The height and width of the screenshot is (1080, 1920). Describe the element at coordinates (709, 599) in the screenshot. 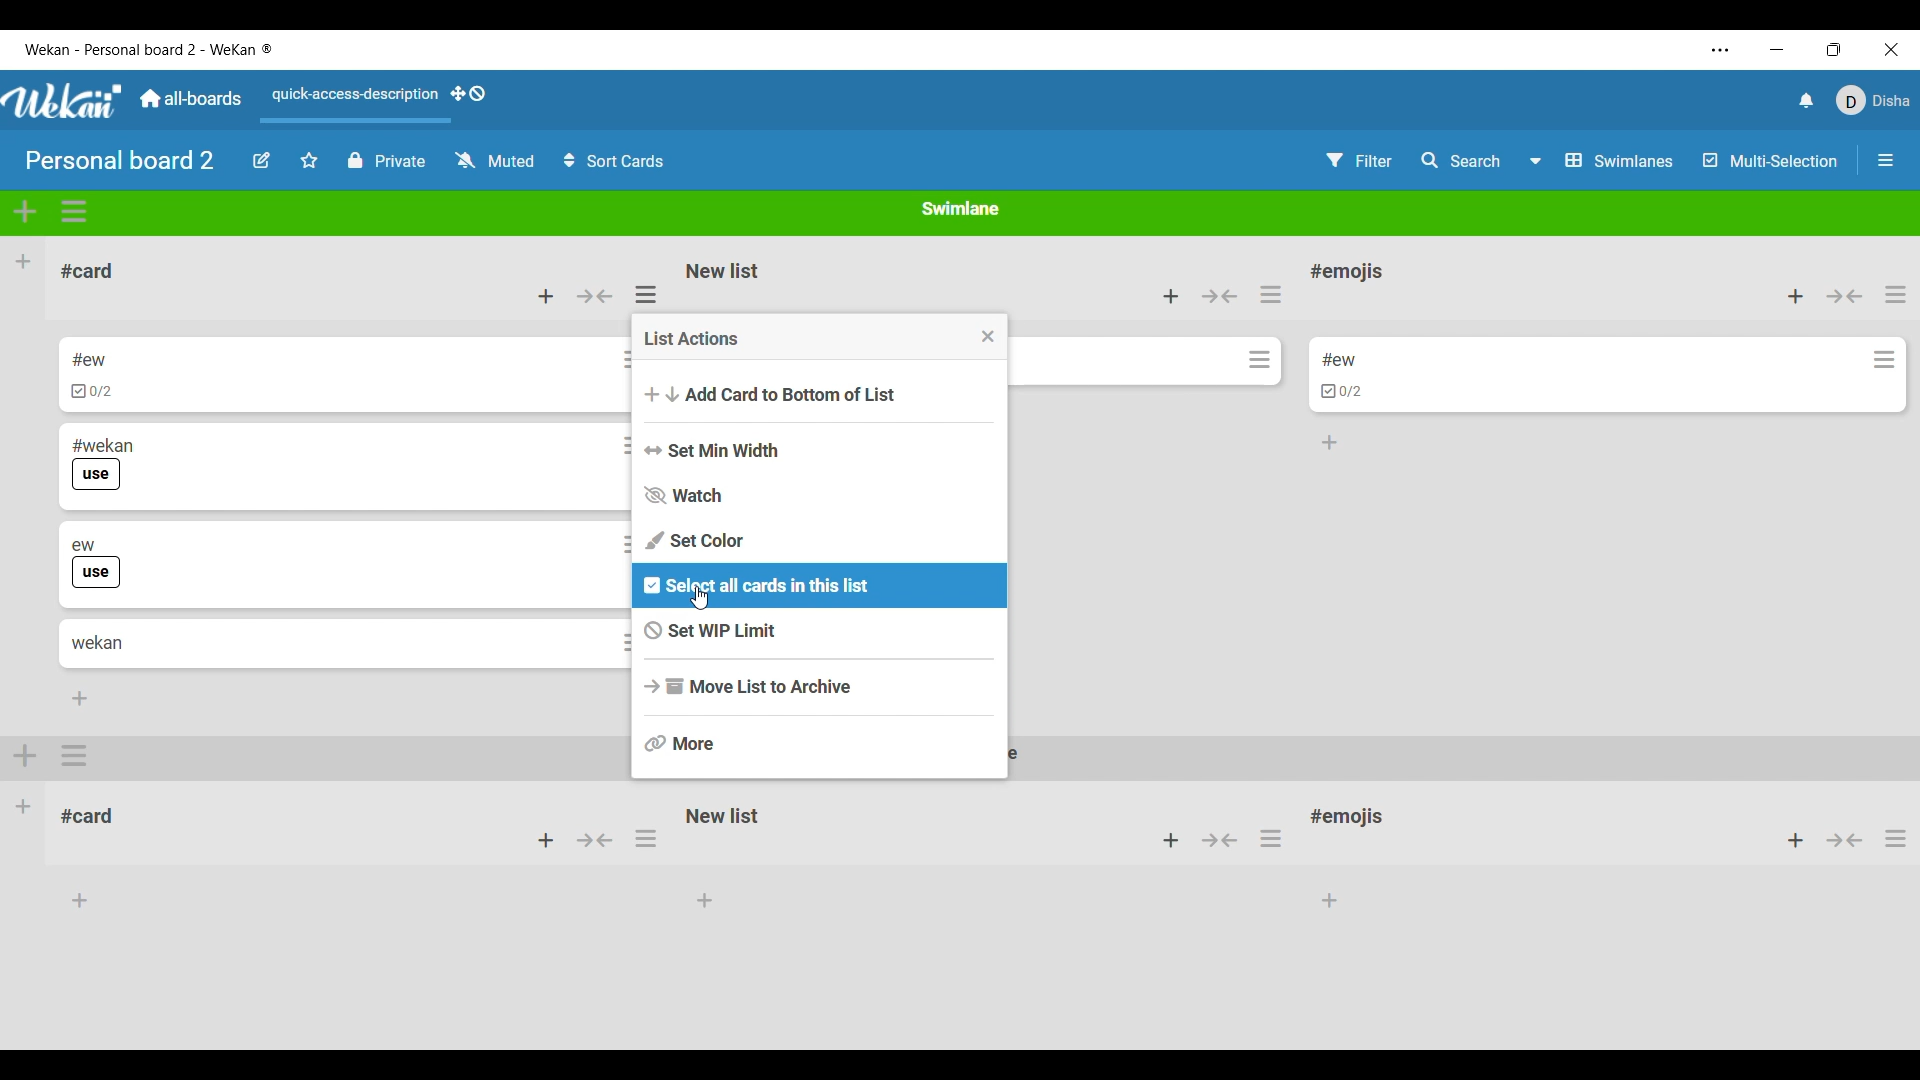

I see `cursor` at that location.